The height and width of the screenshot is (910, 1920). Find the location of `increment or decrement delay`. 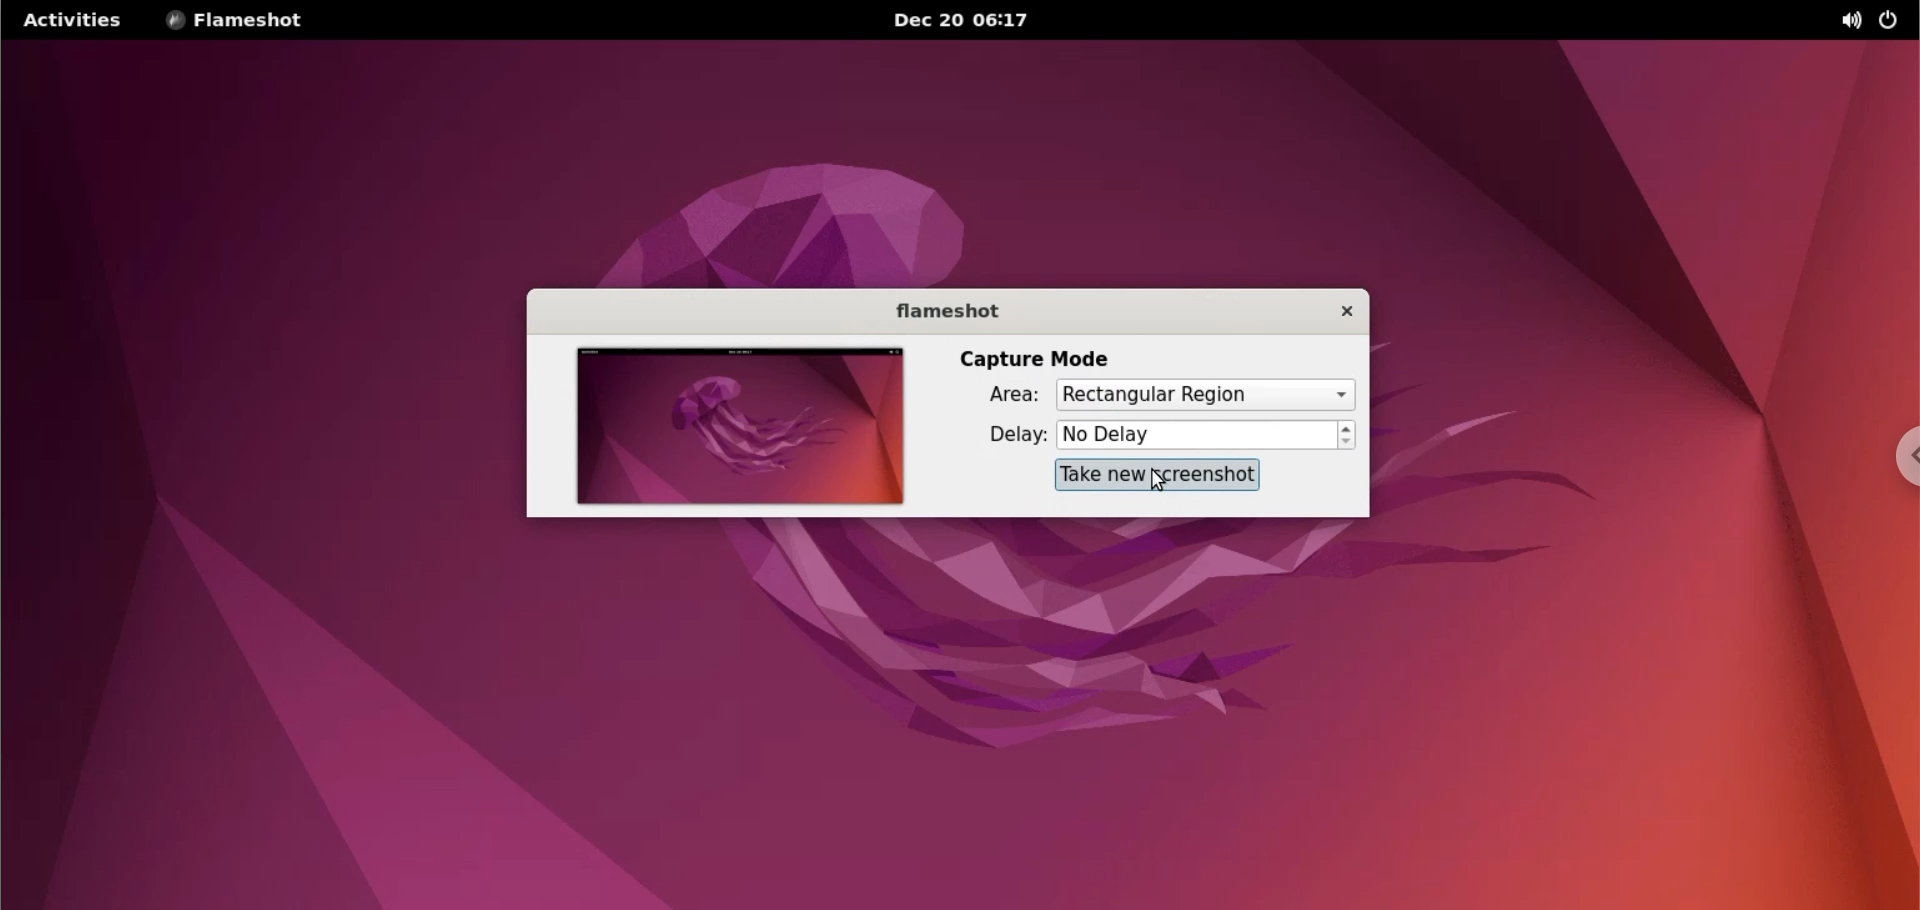

increment or decrement delay is located at coordinates (1347, 434).